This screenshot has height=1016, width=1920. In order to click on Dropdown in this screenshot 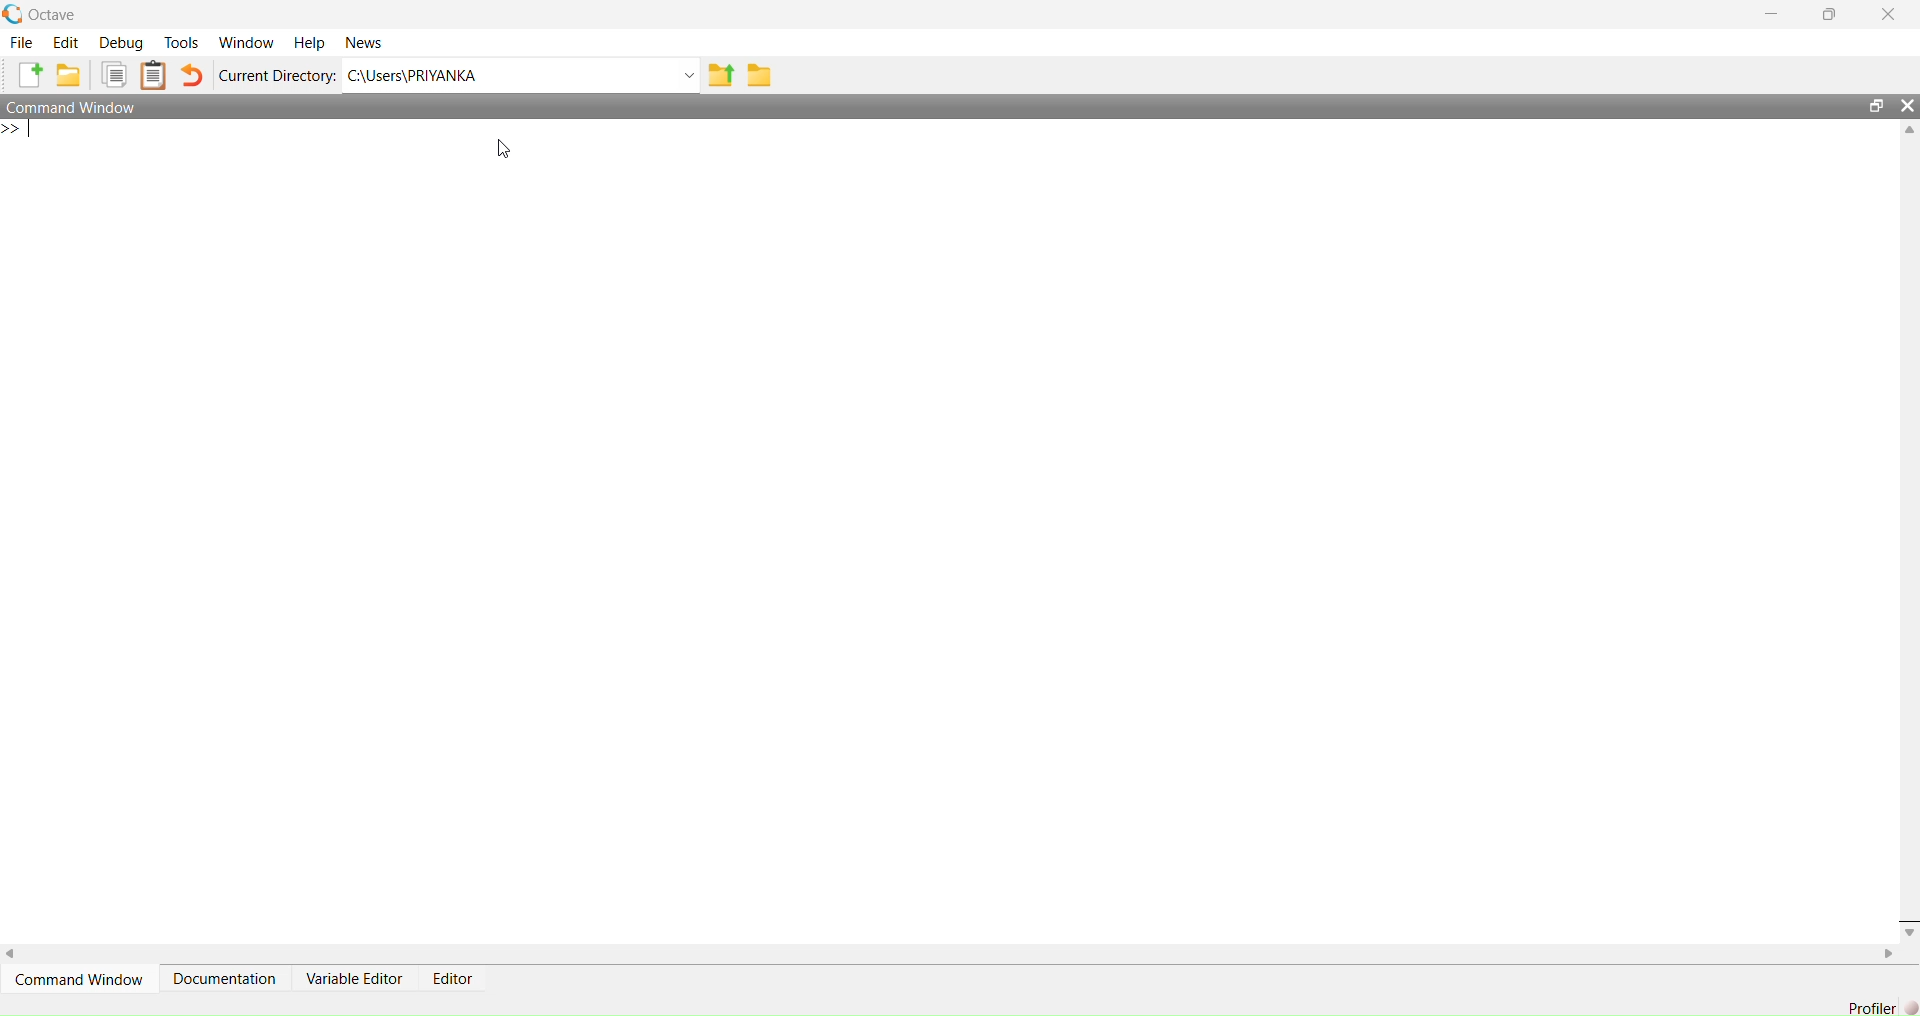, I will do `click(692, 75)`.